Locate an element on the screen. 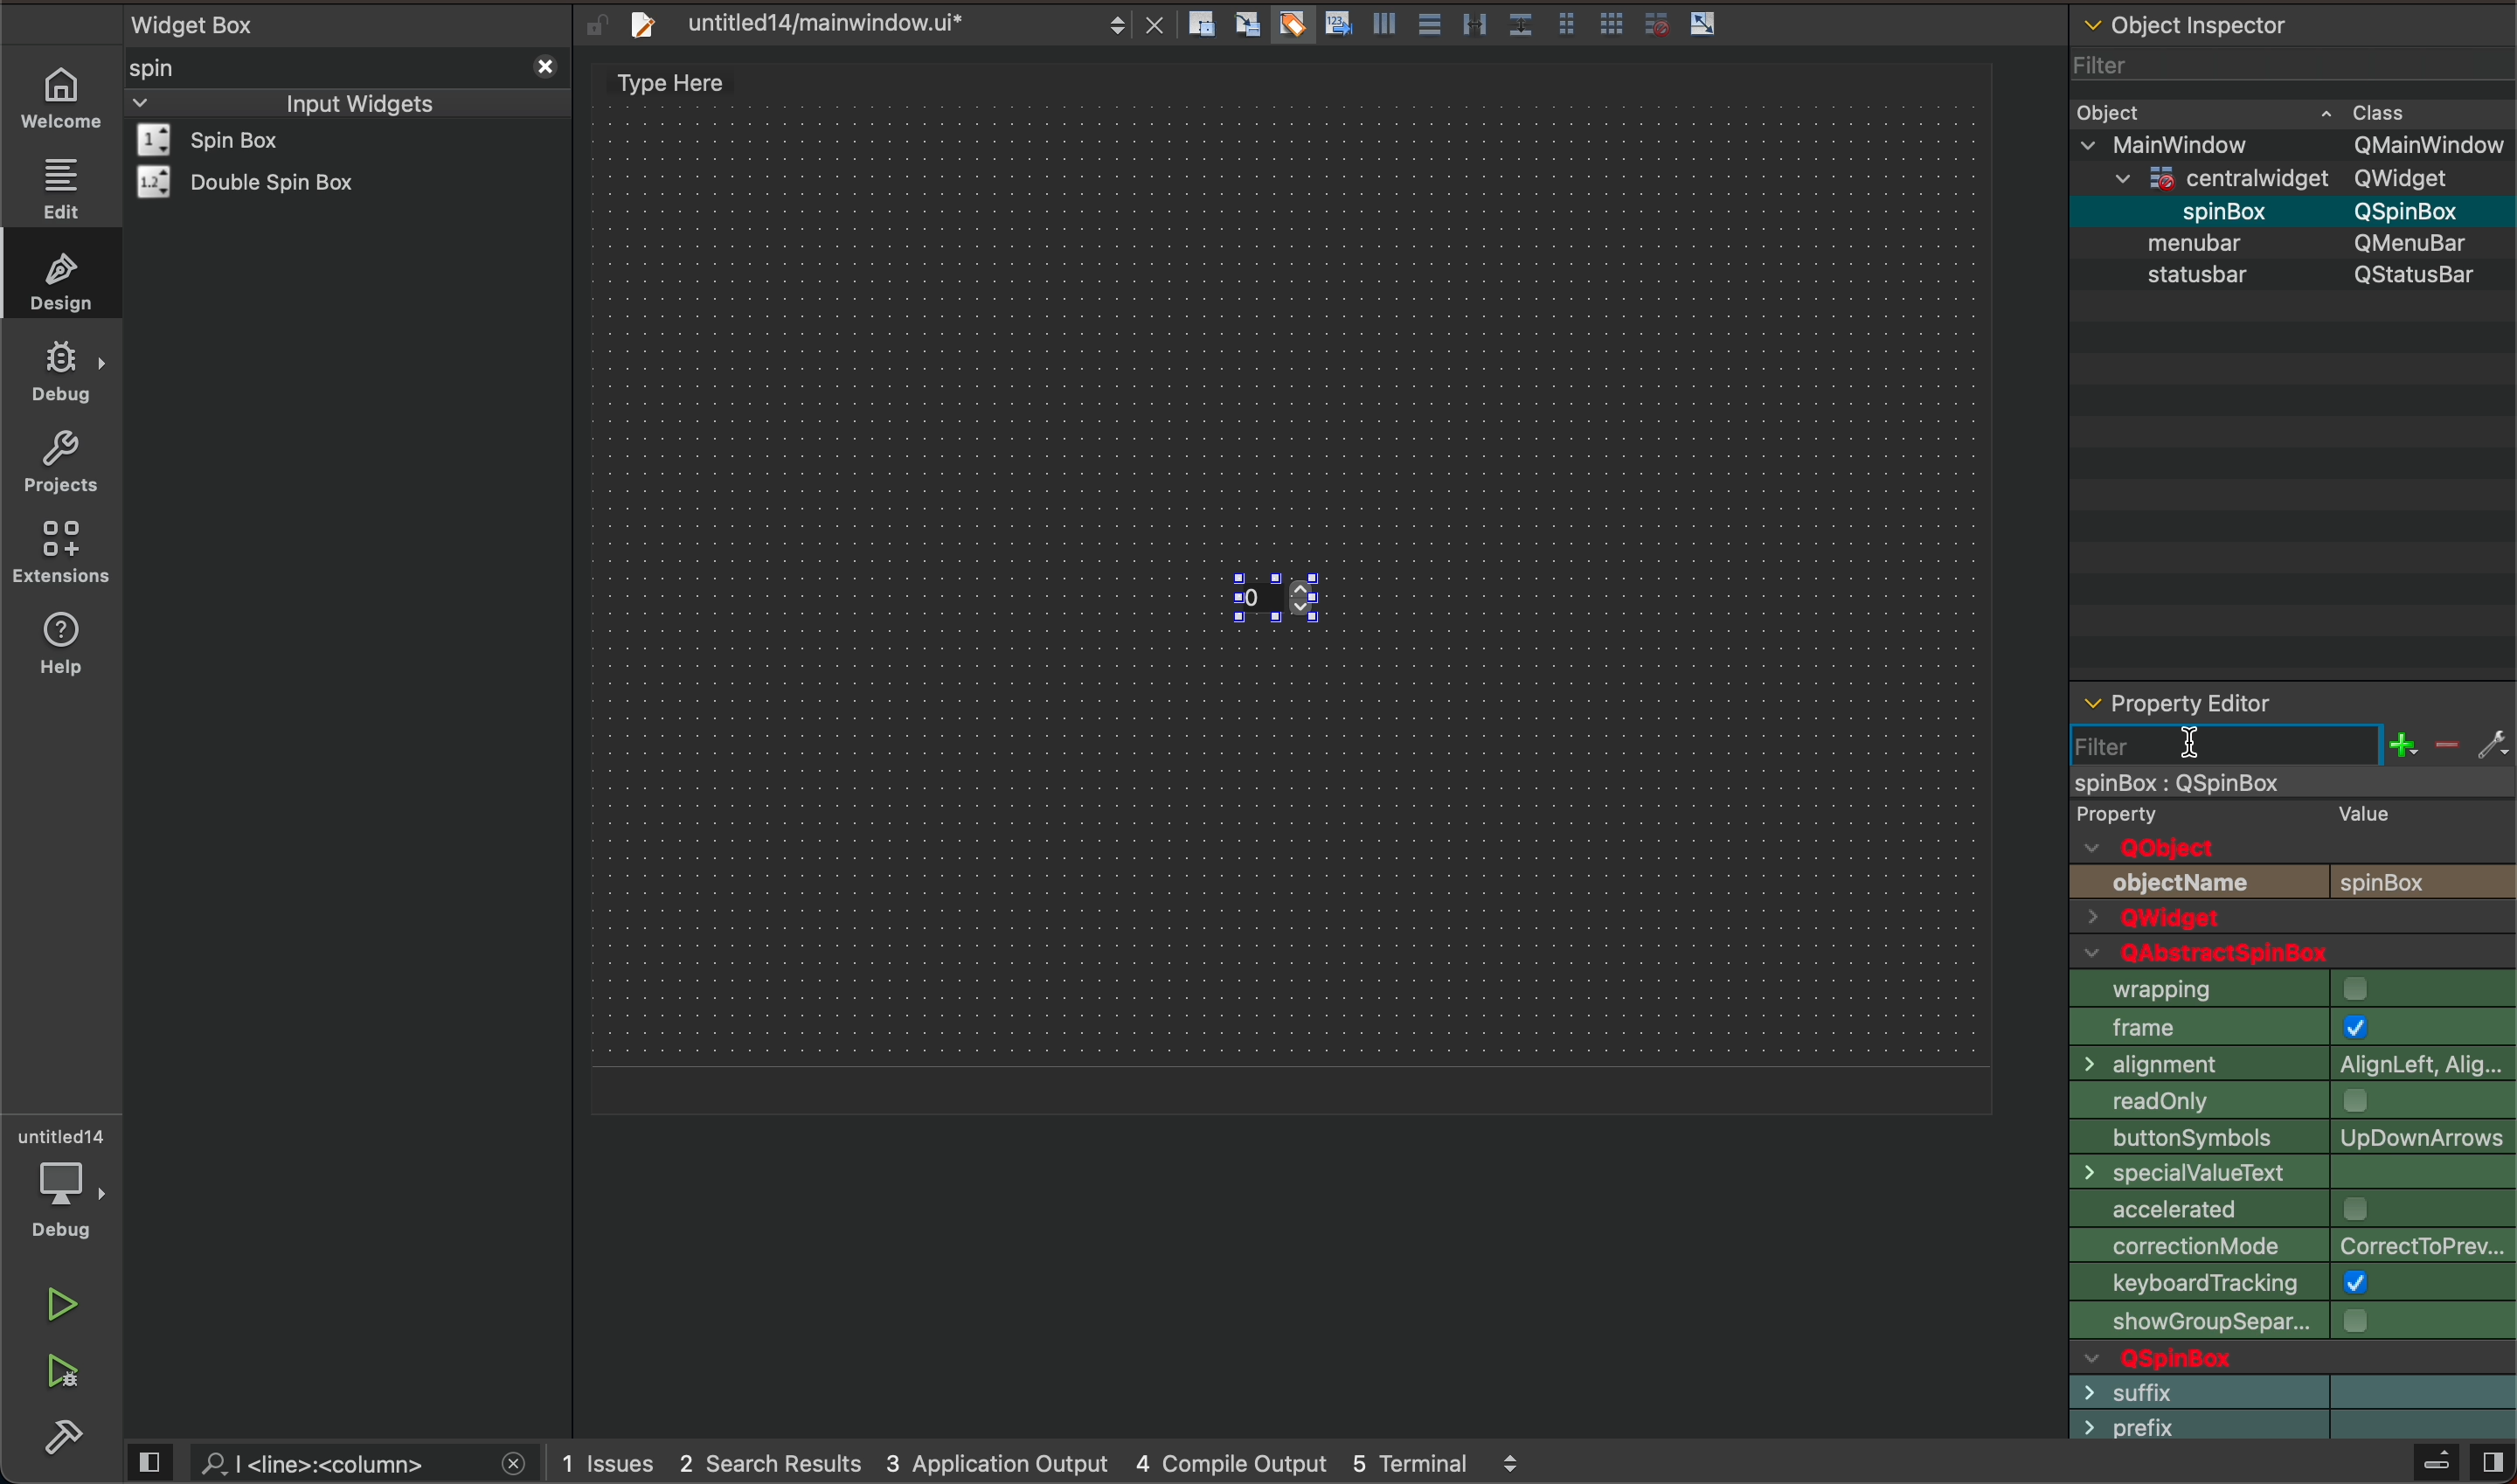 Image resolution: width=2517 pixels, height=1484 pixels. run and debug is located at coordinates (65, 1377).